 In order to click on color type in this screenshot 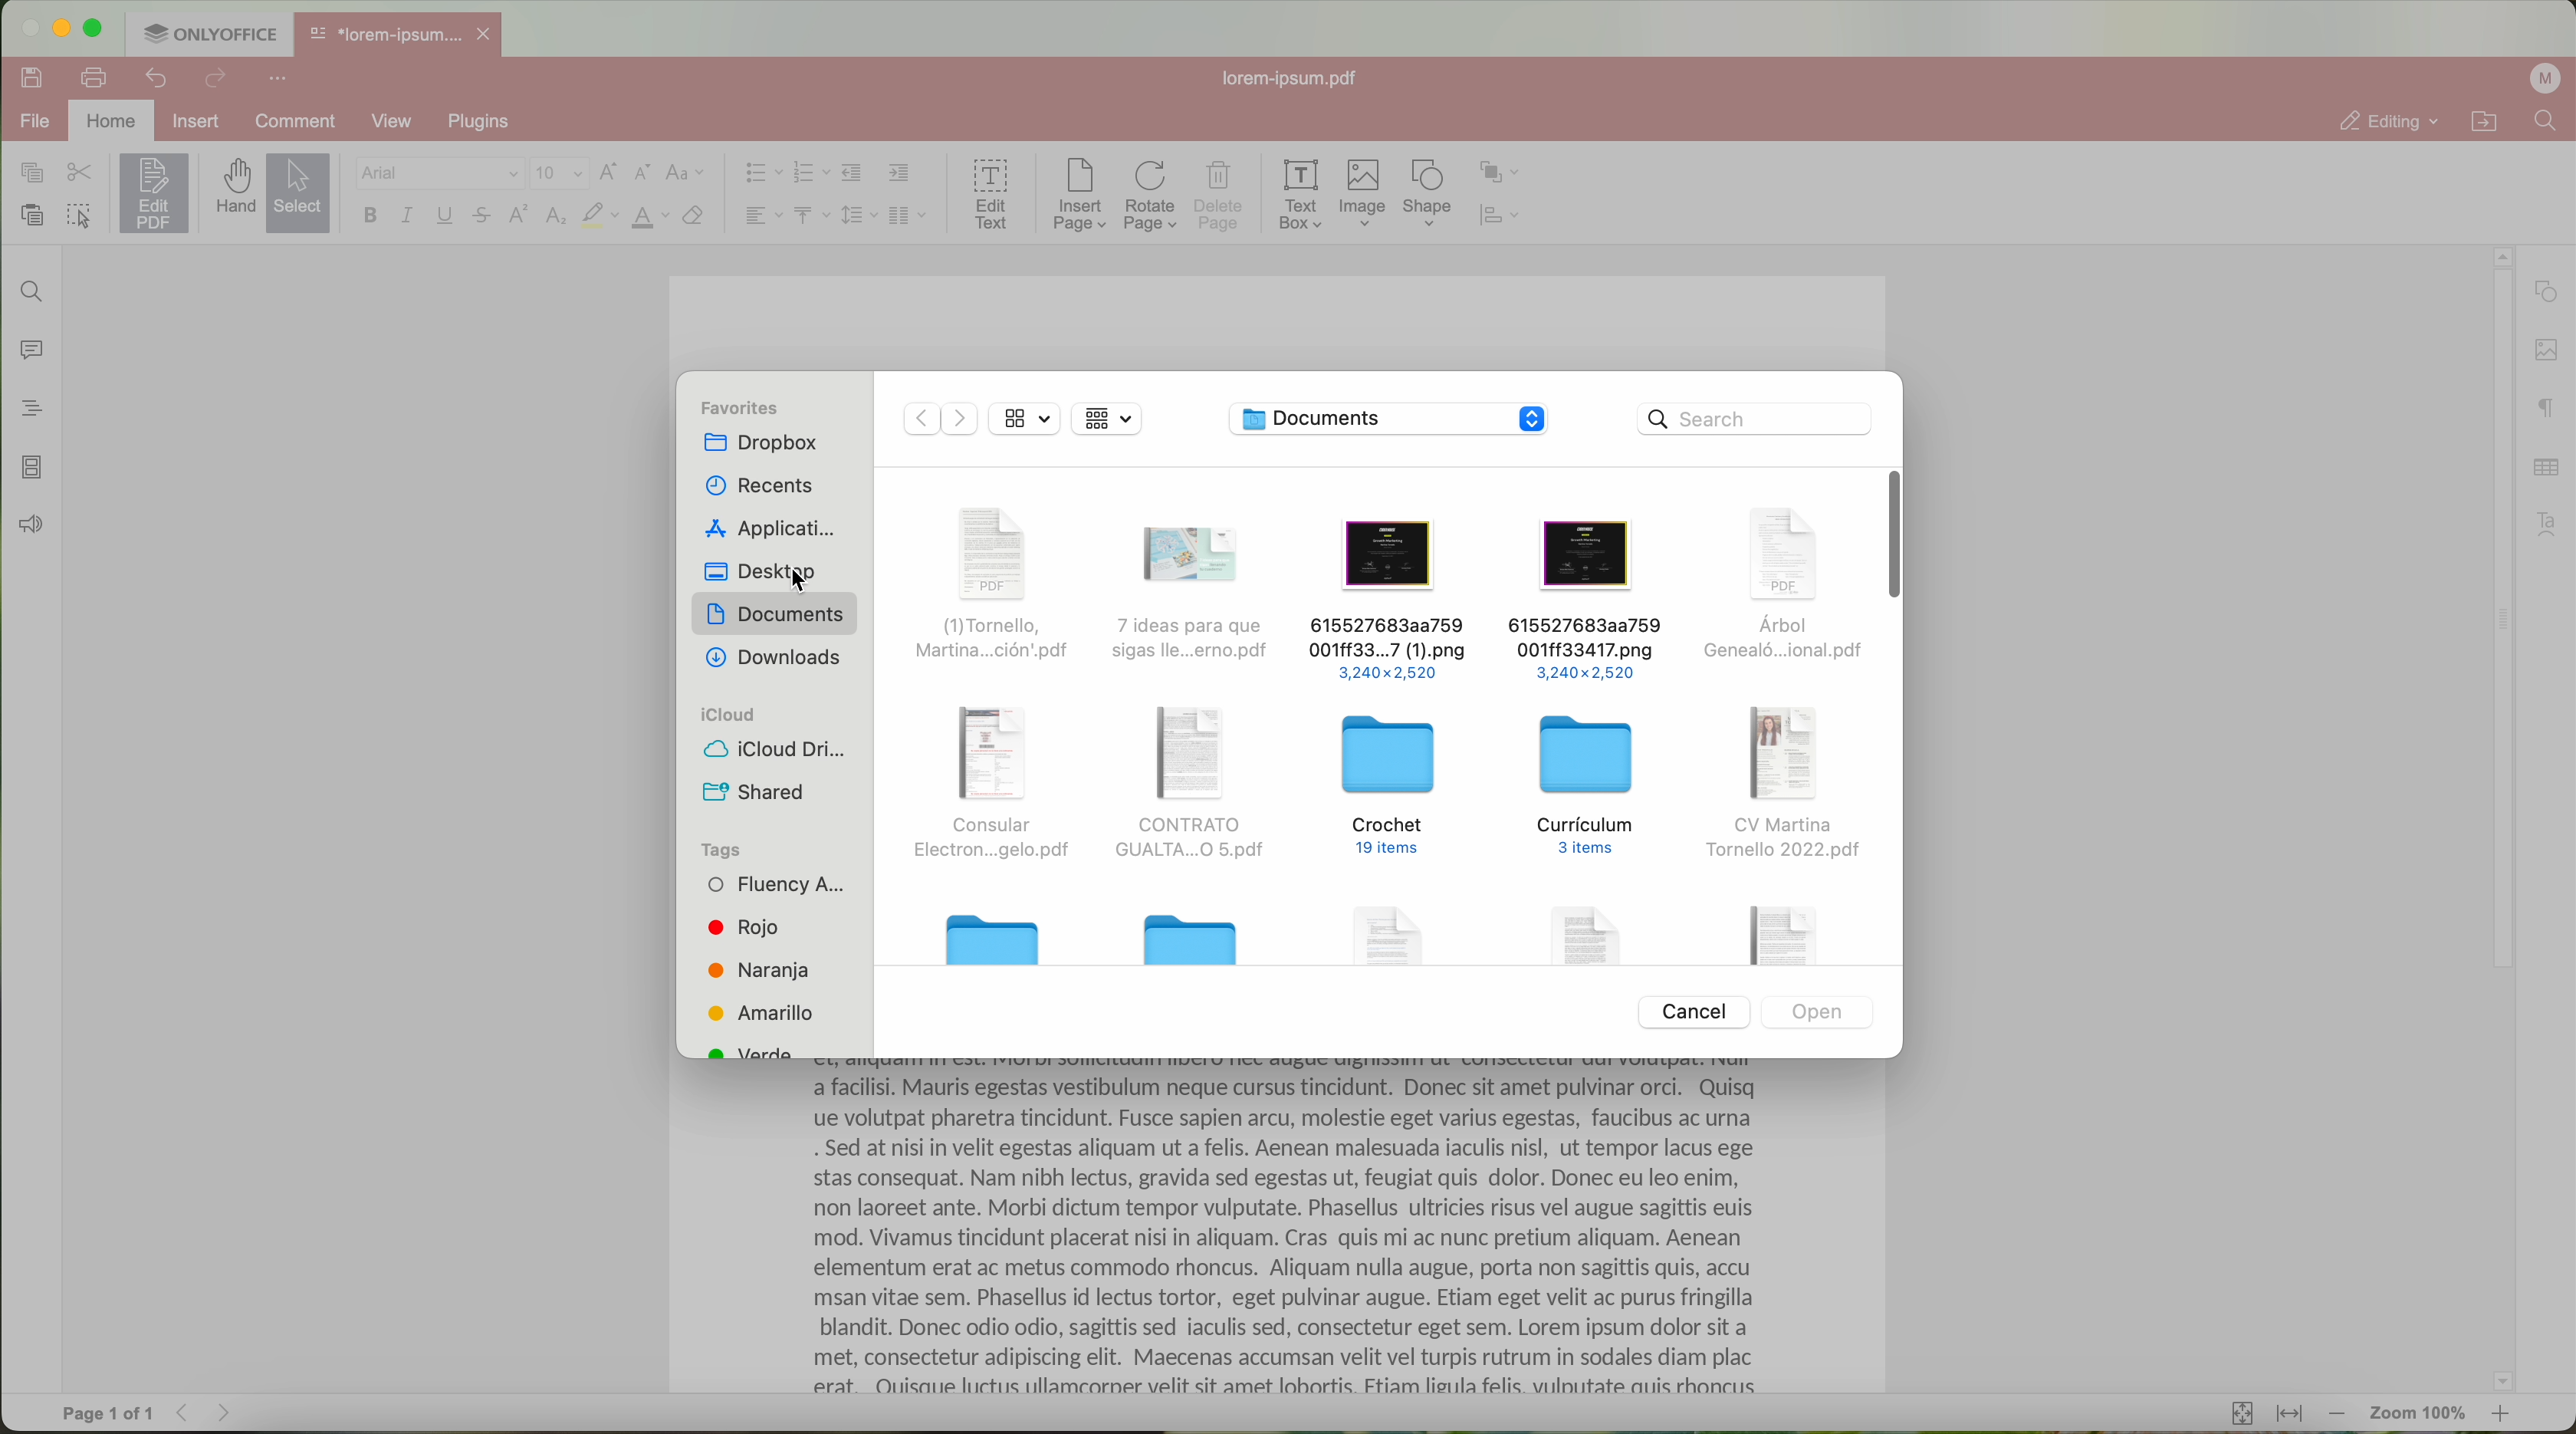, I will do `click(651, 218)`.